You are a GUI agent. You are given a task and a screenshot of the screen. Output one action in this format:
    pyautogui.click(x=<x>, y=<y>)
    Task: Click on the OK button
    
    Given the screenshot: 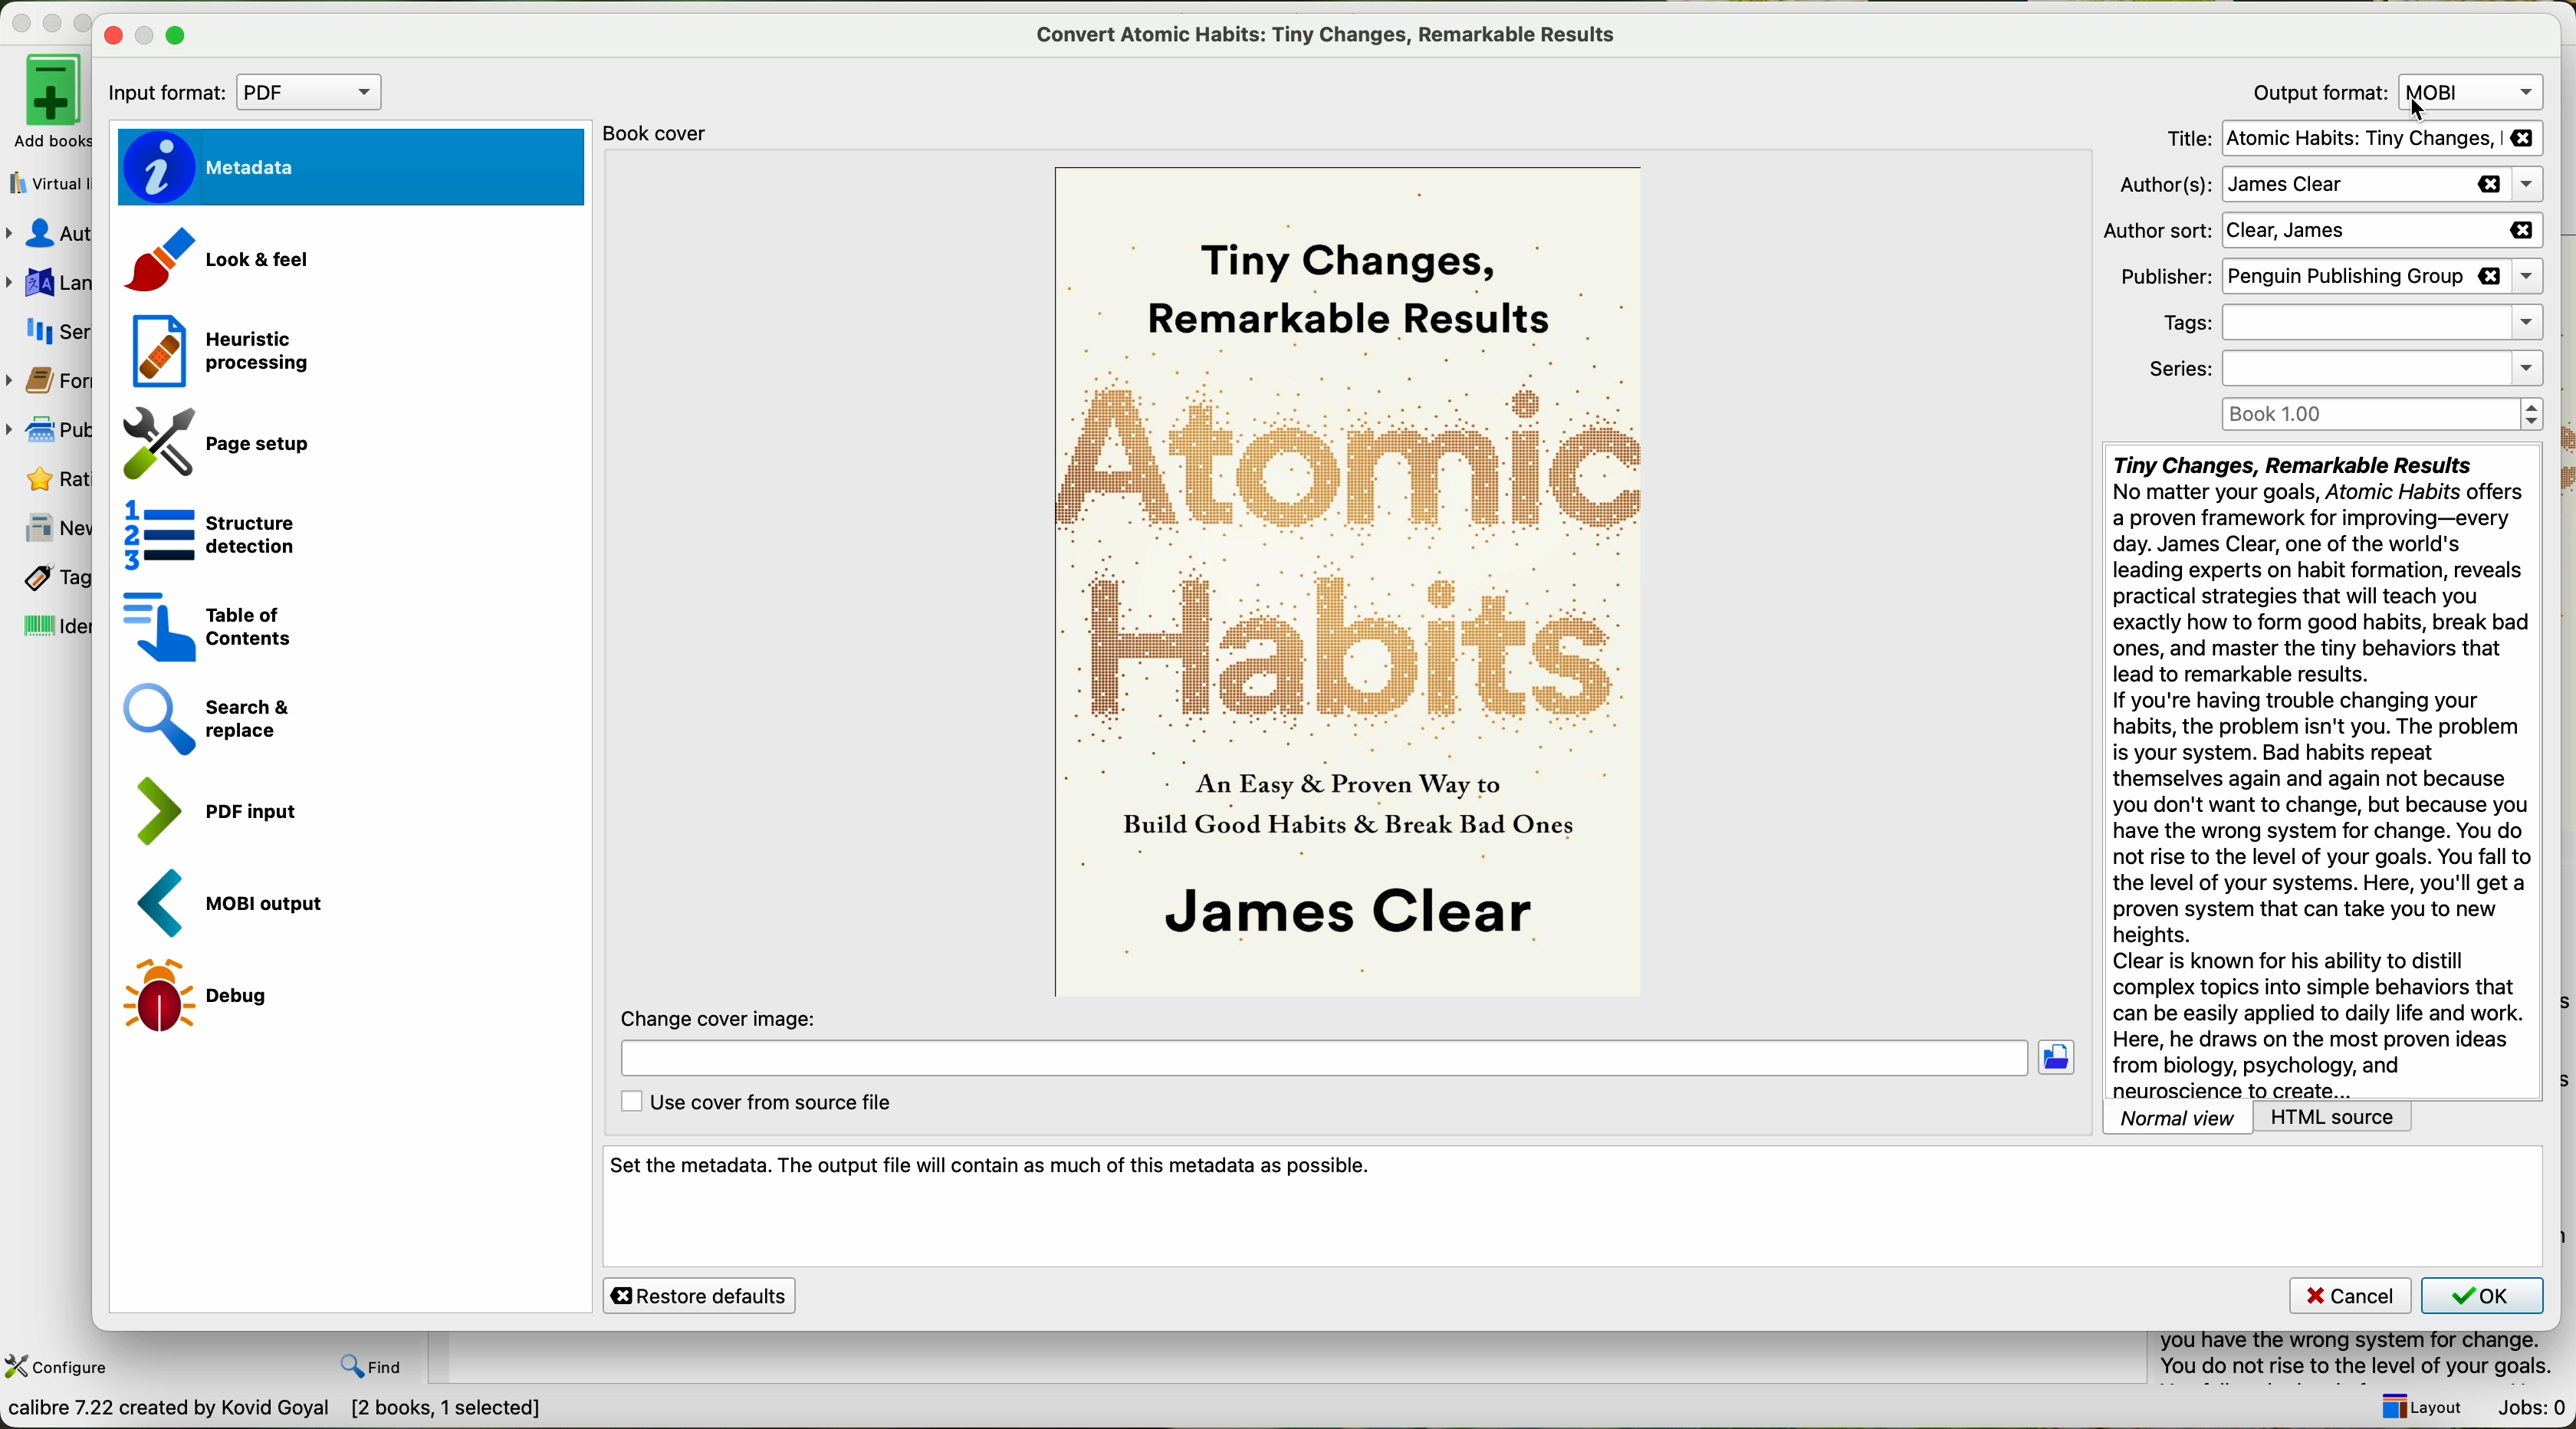 What is the action you would take?
    pyautogui.click(x=2482, y=1295)
    